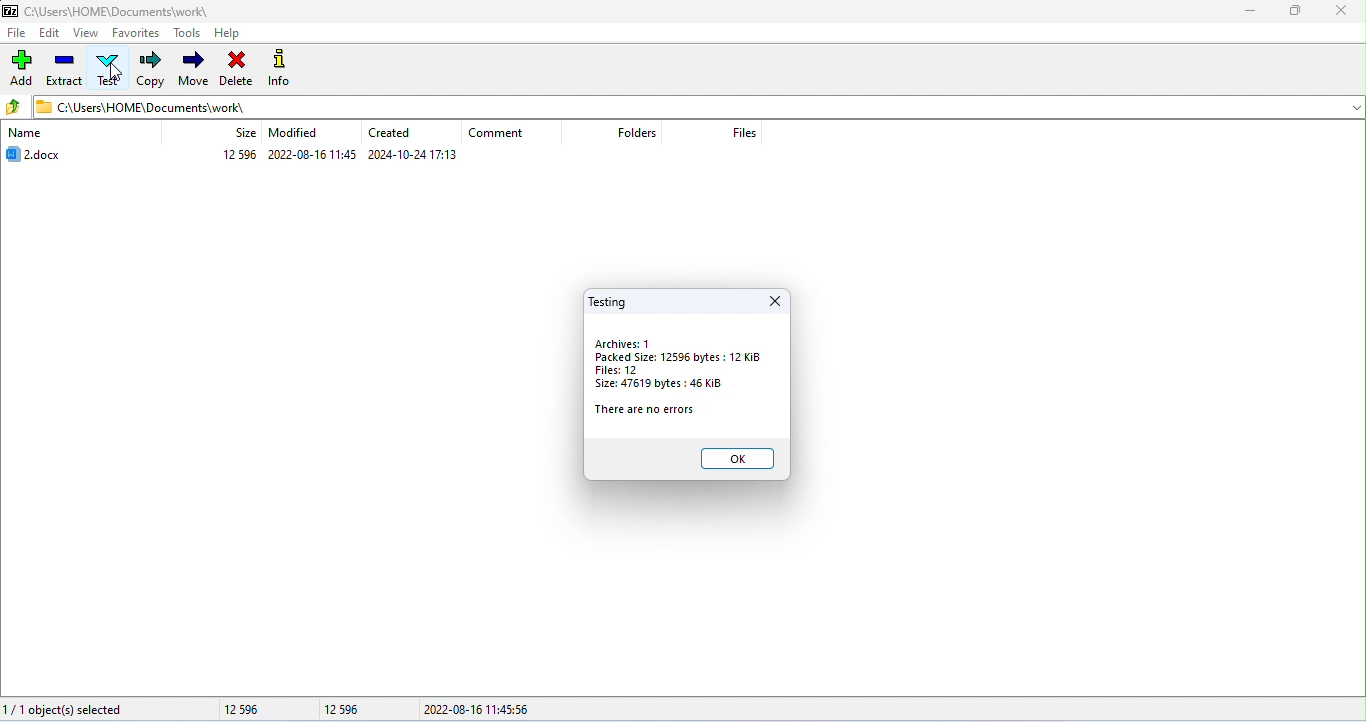 The width and height of the screenshot is (1366, 722). Describe the element at coordinates (228, 32) in the screenshot. I see `help` at that location.